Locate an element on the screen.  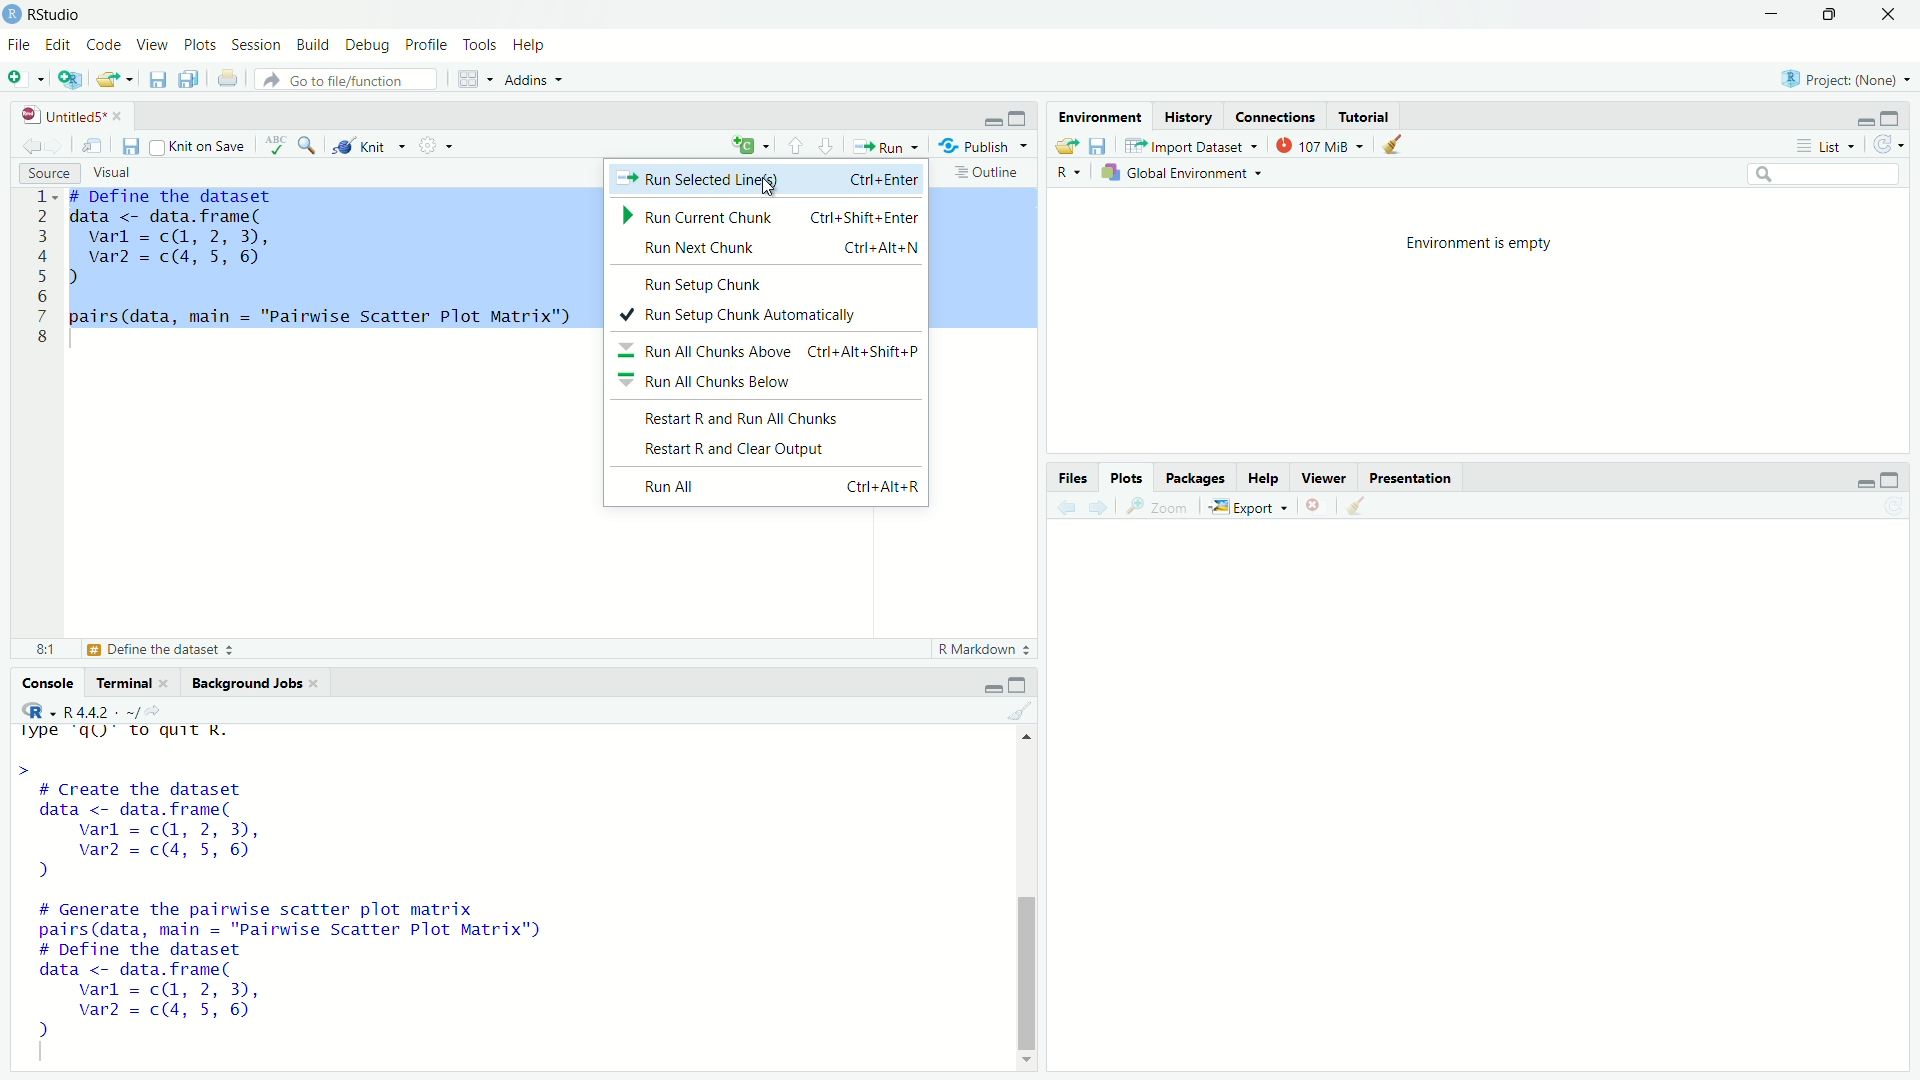
Viewer is located at coordinates (1323, 477).